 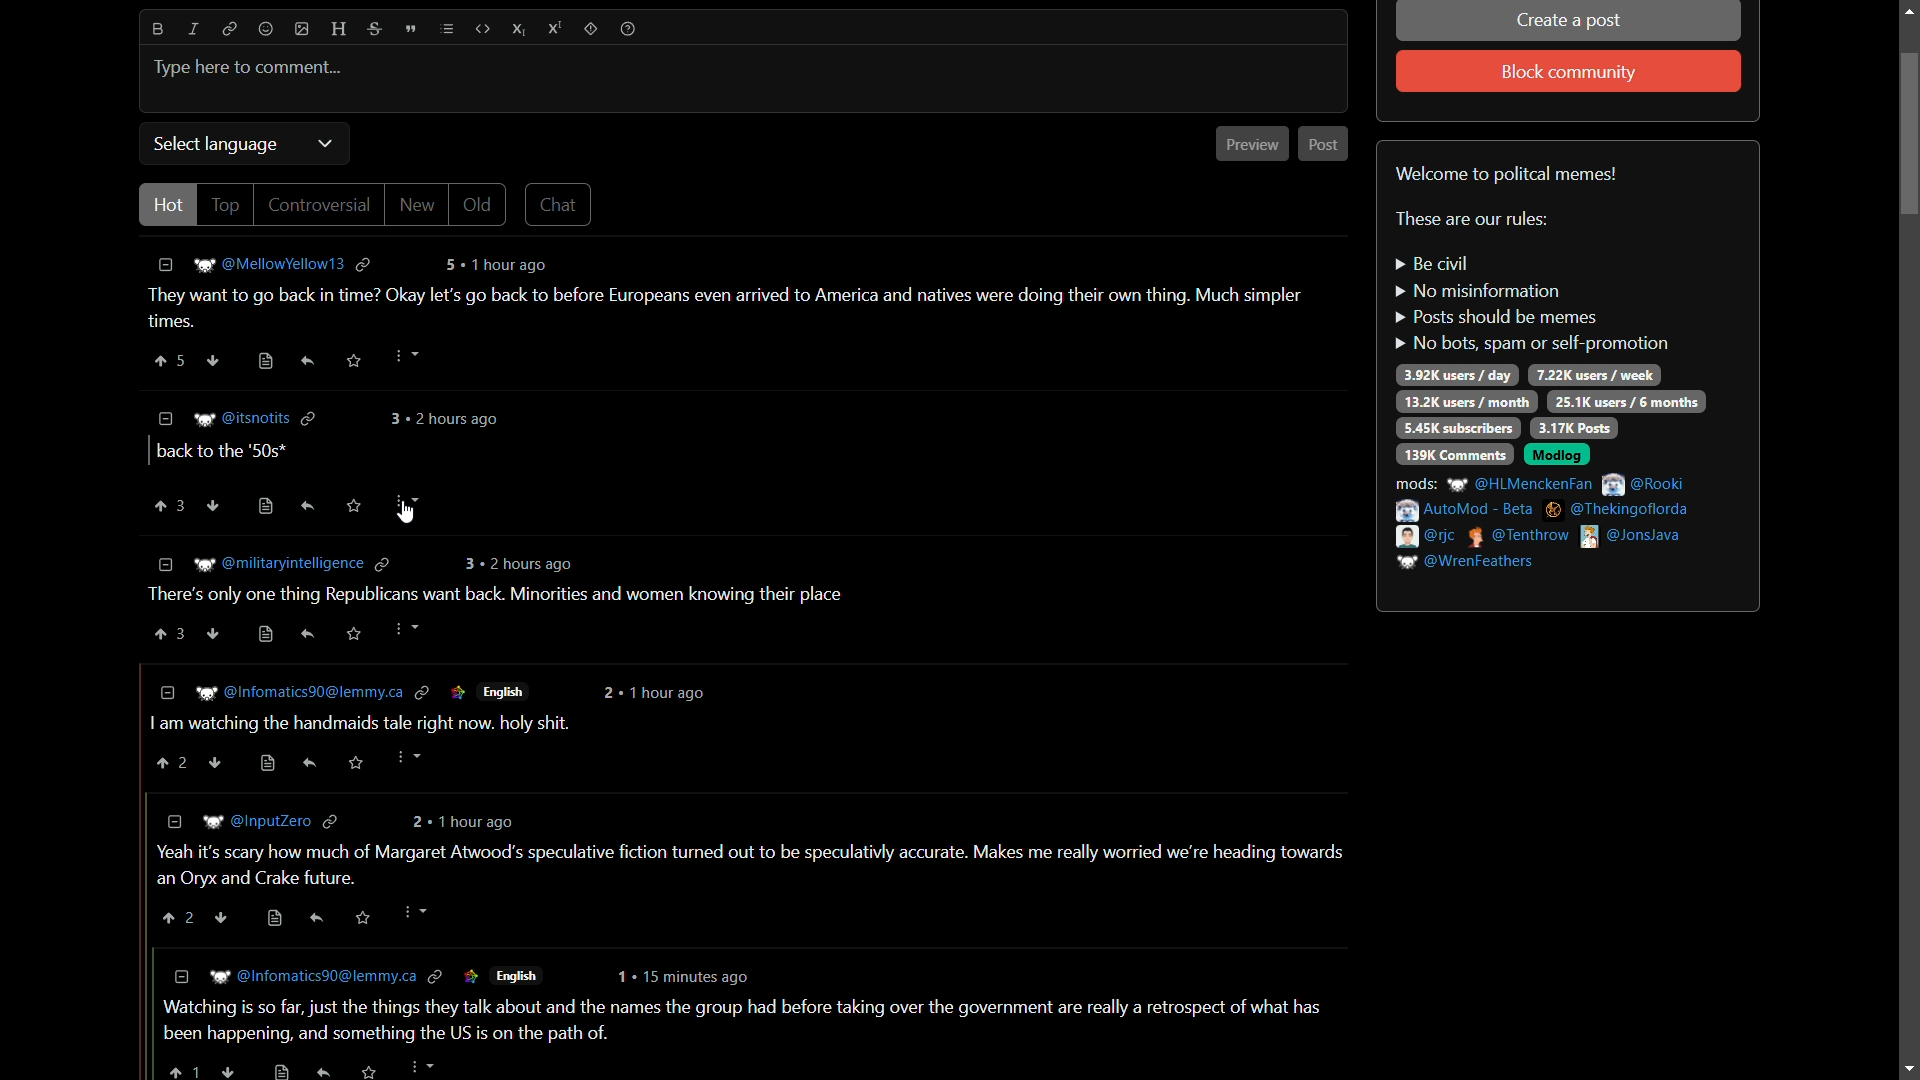 I want to click on view source, so click(x=263, y=506).